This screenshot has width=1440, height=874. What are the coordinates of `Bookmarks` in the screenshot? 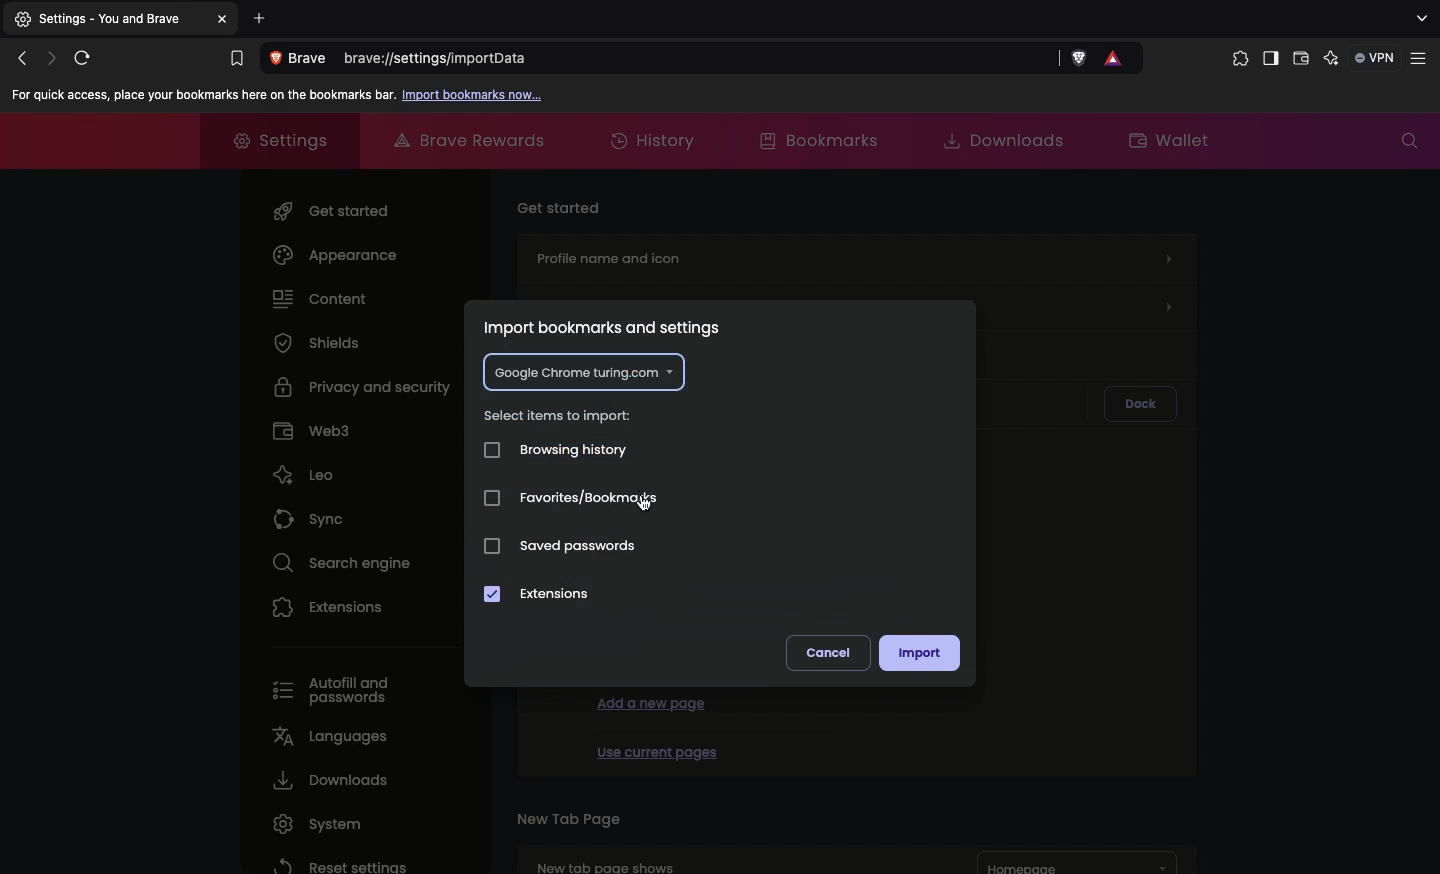 It's located at (816, 139).